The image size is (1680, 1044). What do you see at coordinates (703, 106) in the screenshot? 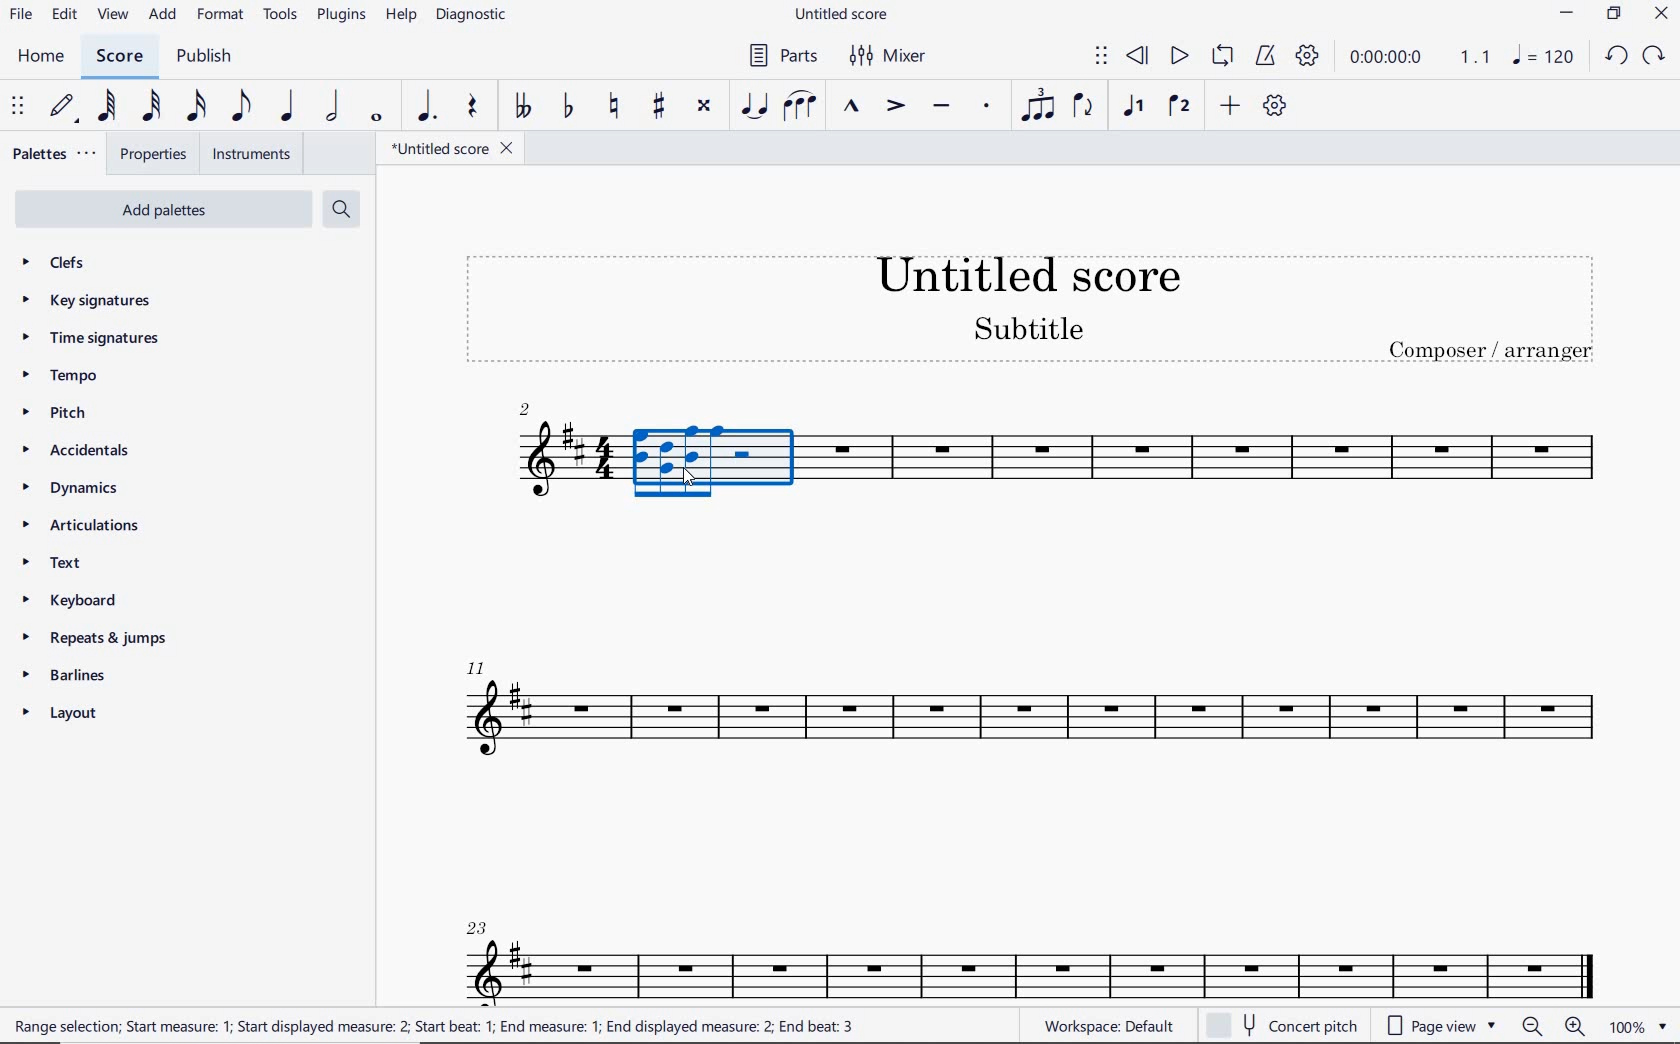
I see `TOGGLE DOUBLE-SHARP` at bounding box center [703, 106].